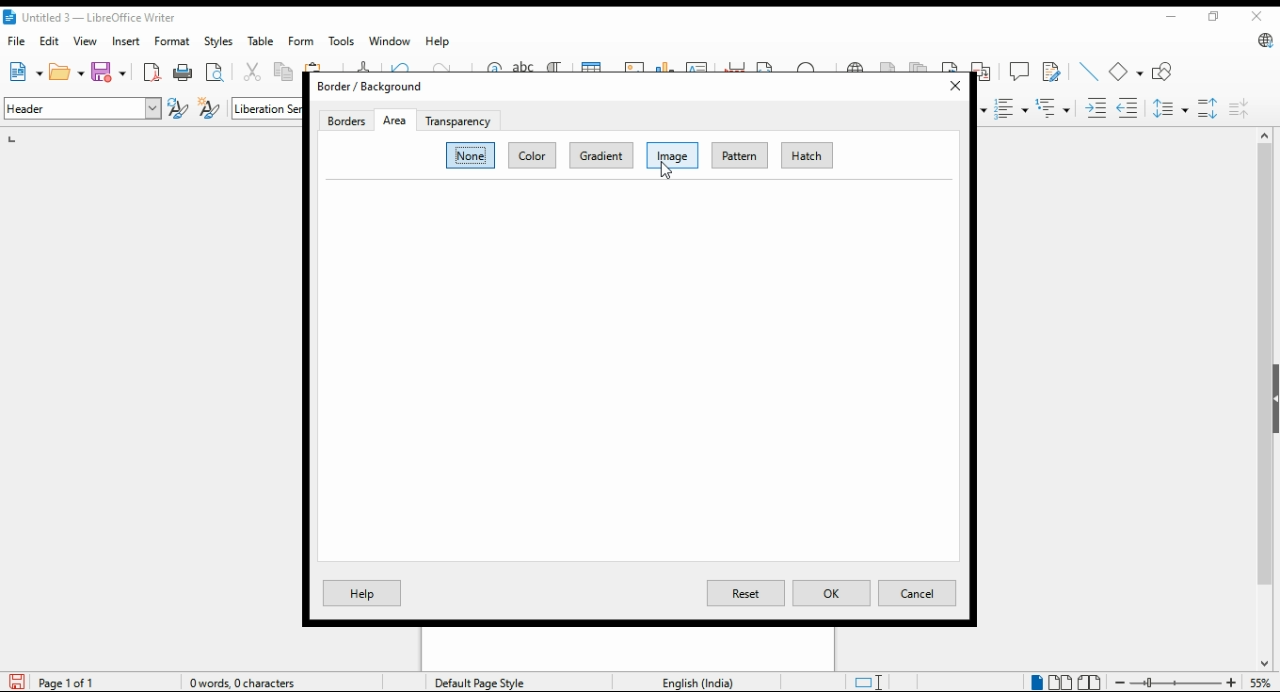 The image size is (1280, 692). Describe the element at coordinates (1097, 108) in the screenshot. I see `increase indent` at that location.